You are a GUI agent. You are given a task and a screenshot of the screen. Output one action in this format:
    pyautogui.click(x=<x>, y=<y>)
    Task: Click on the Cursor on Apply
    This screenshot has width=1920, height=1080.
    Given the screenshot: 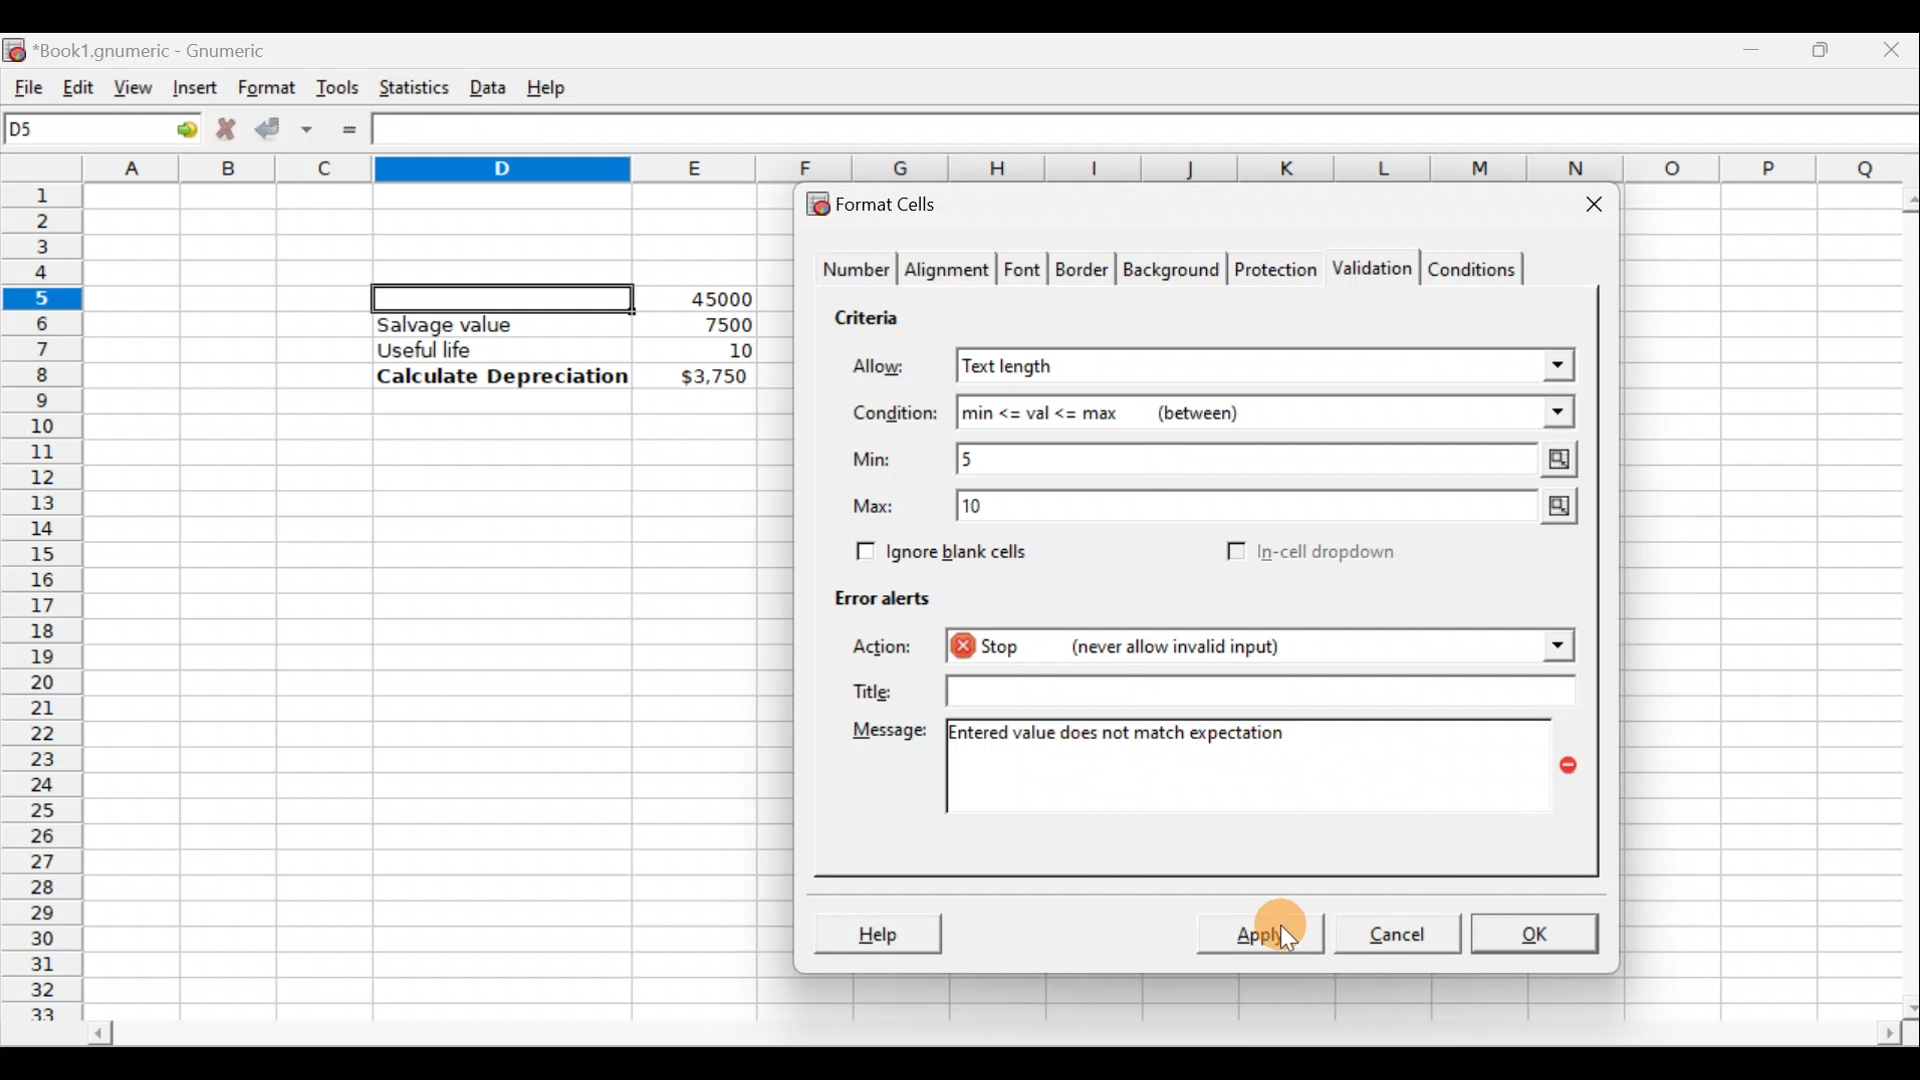 What is the action you would take?
    pyautogui.click(x=1289, y=934)
    